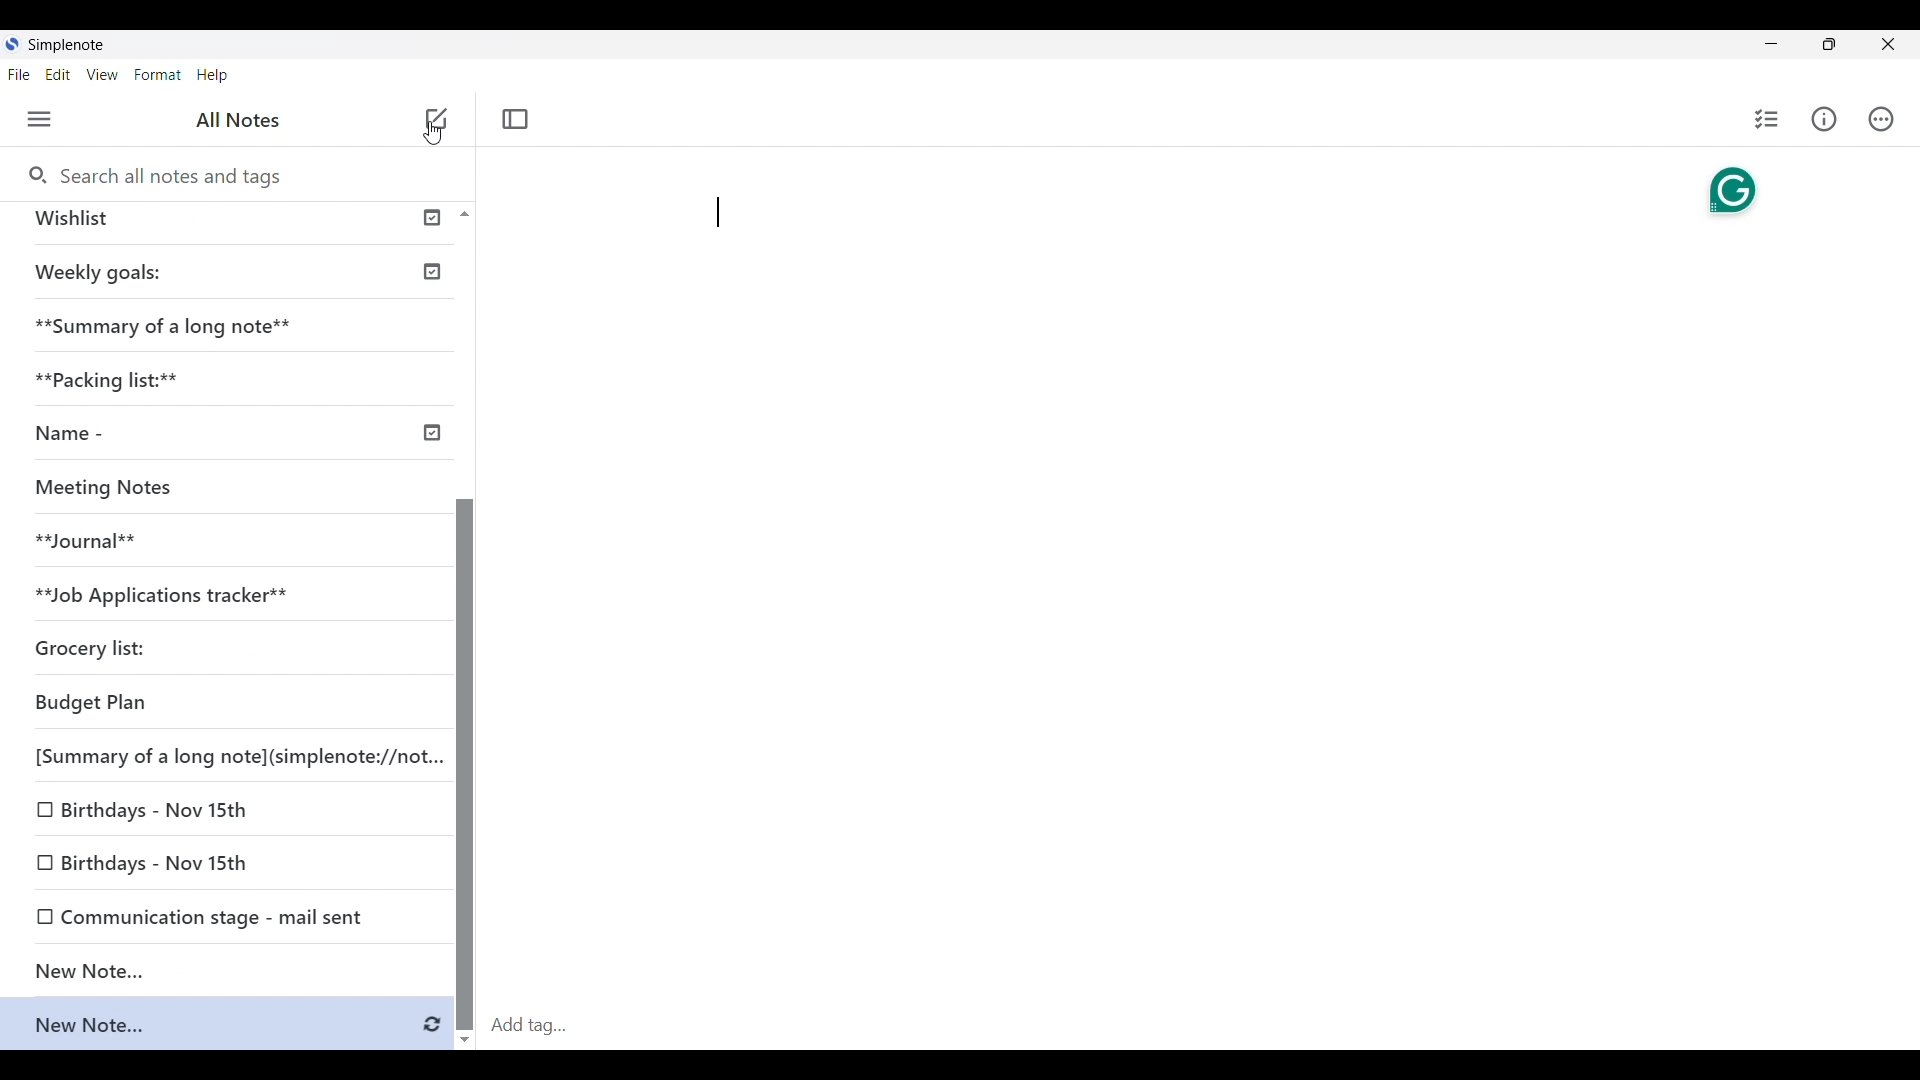 This screenshot has width=1920, height=1080. Describe the element at coordinates (97, 272) in the screenshot. I see `Weekly goals` at that location.